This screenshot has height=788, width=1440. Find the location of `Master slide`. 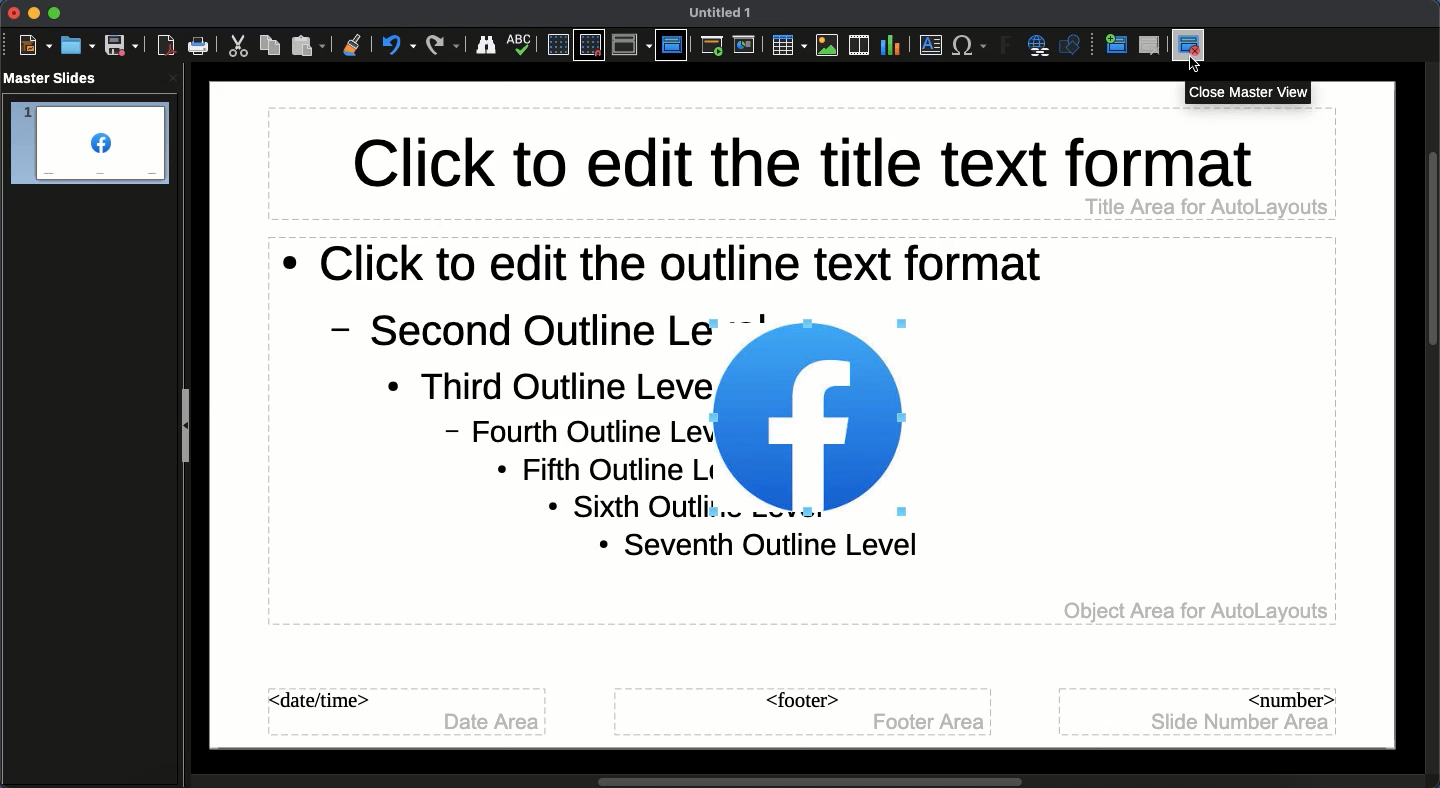

Master slide is located at coordinates (675, 40).